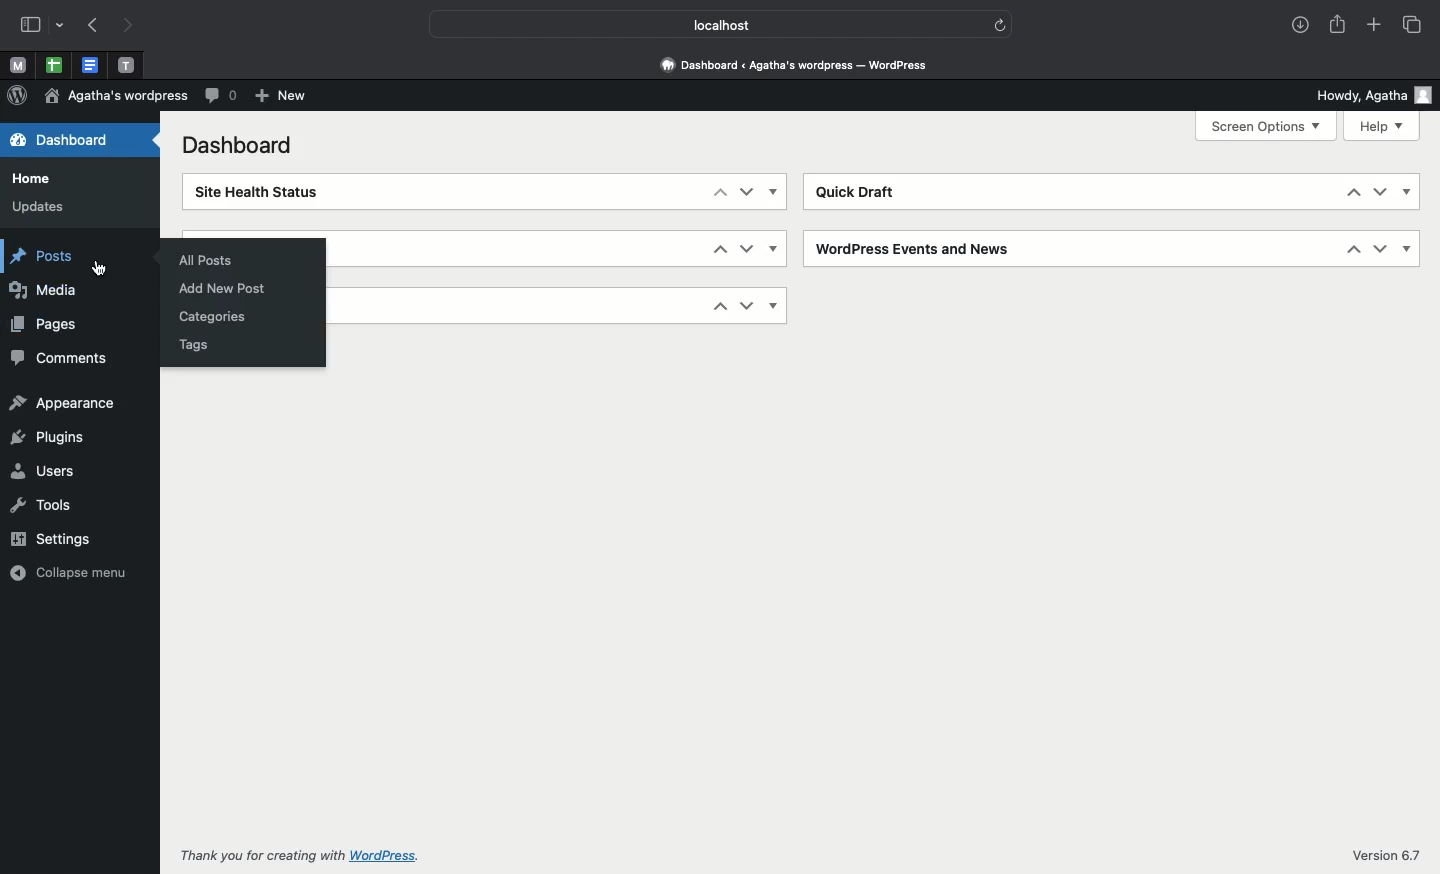 The height and width of the screenshot is (874, 1440). I want to click on Settings, so click(51, 538).